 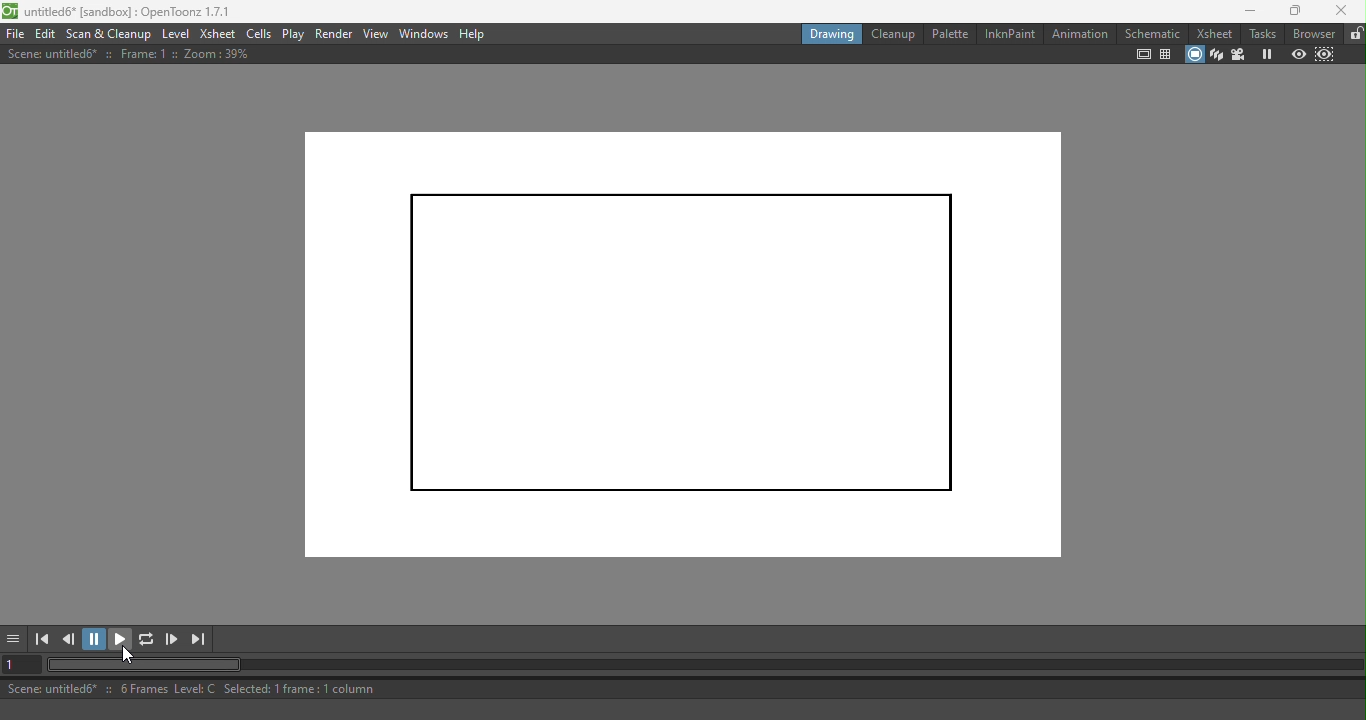 What do you see at coordinates (258, 34) in the screenshot?
I see `Cells` at bounding box center [258, 34].